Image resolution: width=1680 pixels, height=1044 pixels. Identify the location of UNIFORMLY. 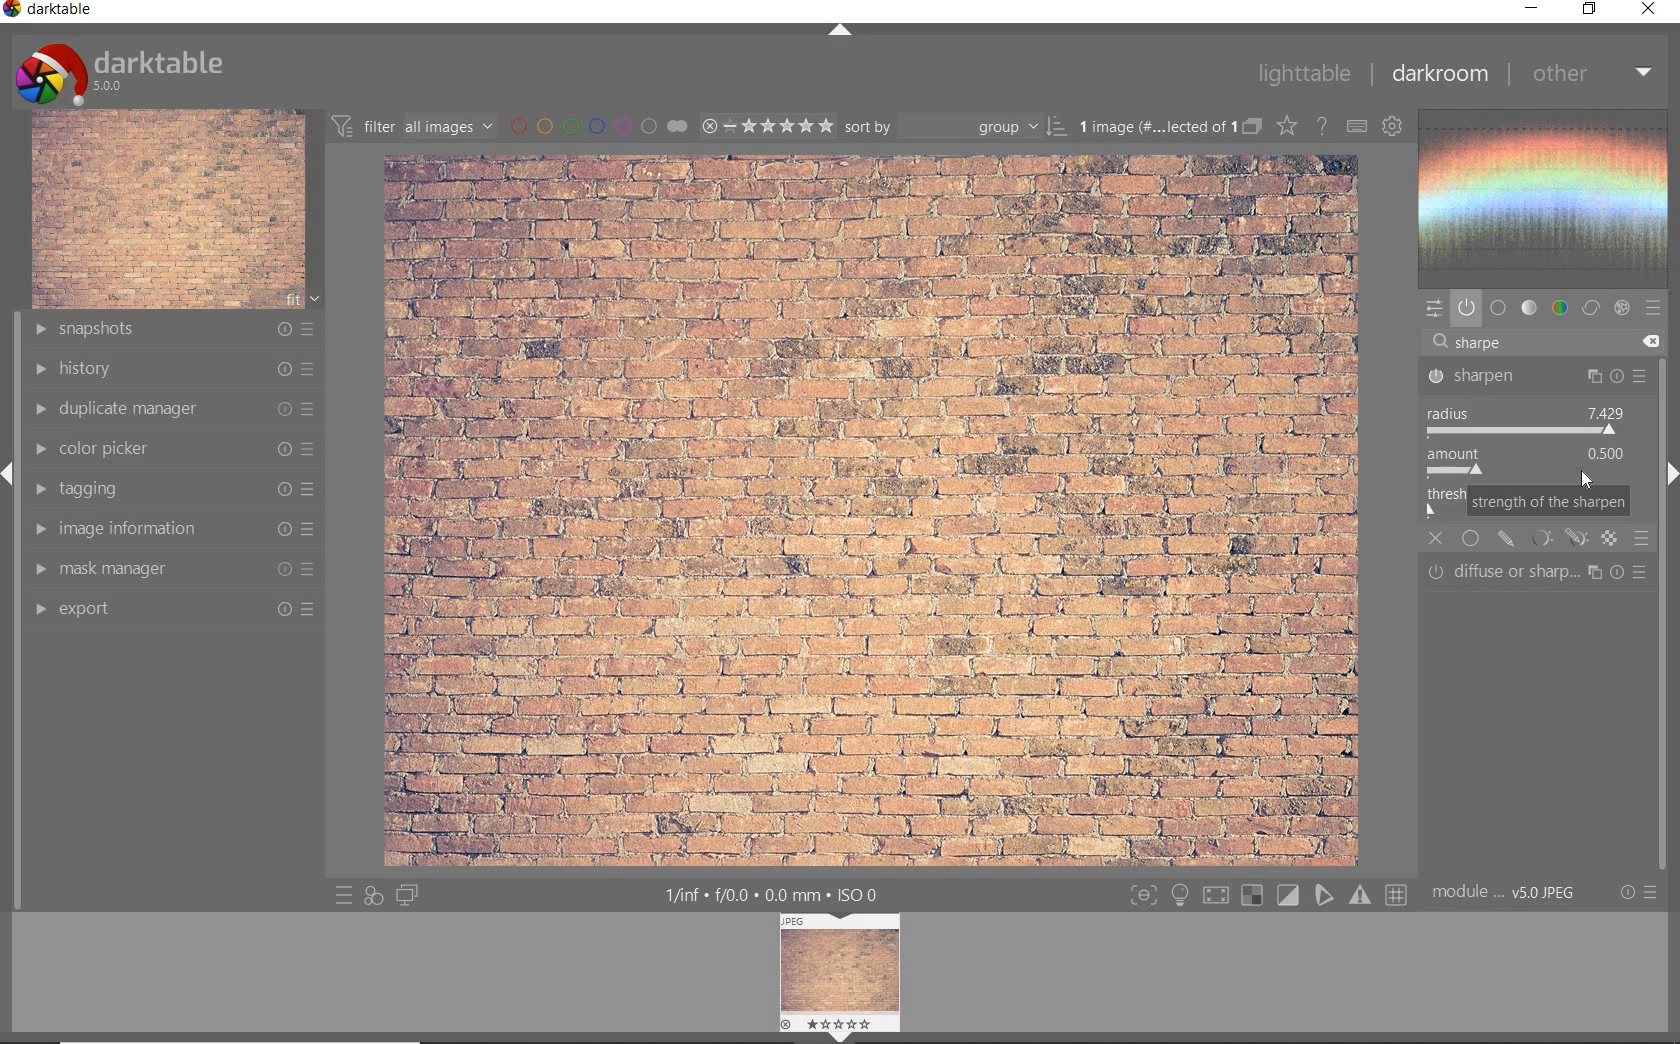
(1472, 539).